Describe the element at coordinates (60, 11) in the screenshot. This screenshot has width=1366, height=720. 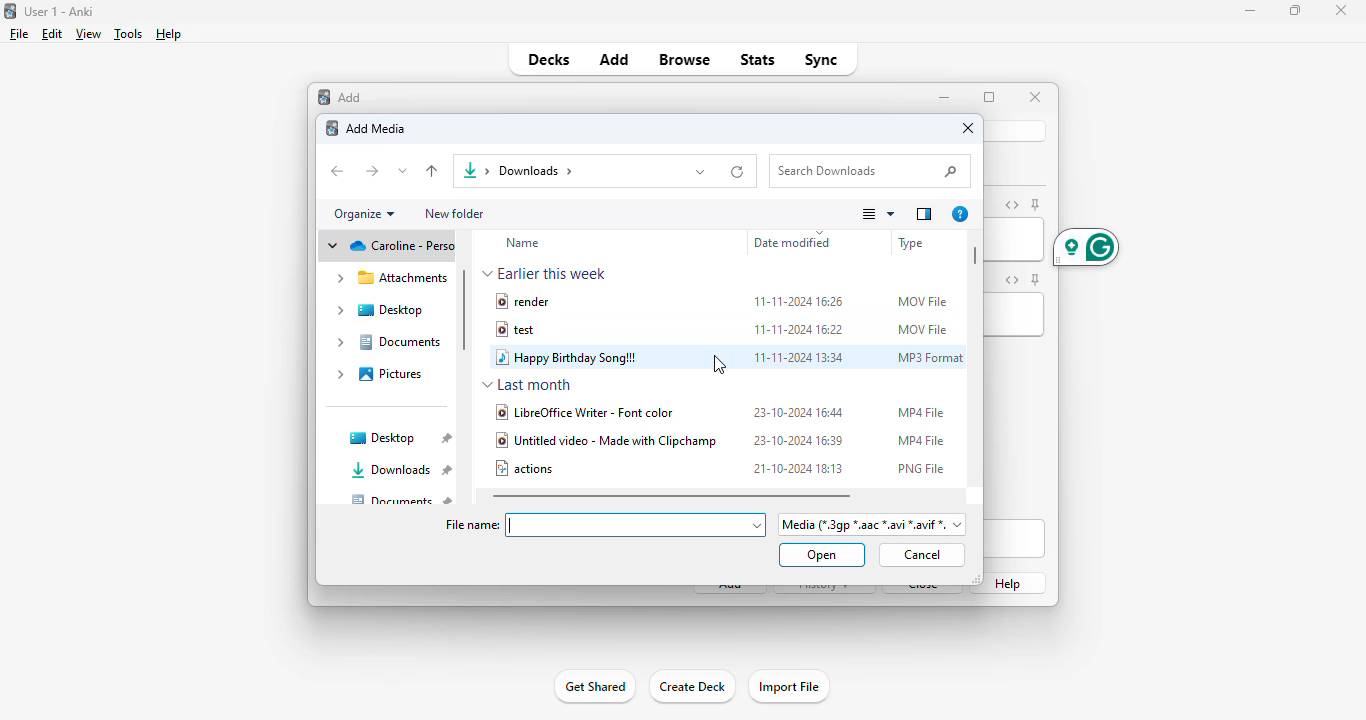
I see `title` at that location.